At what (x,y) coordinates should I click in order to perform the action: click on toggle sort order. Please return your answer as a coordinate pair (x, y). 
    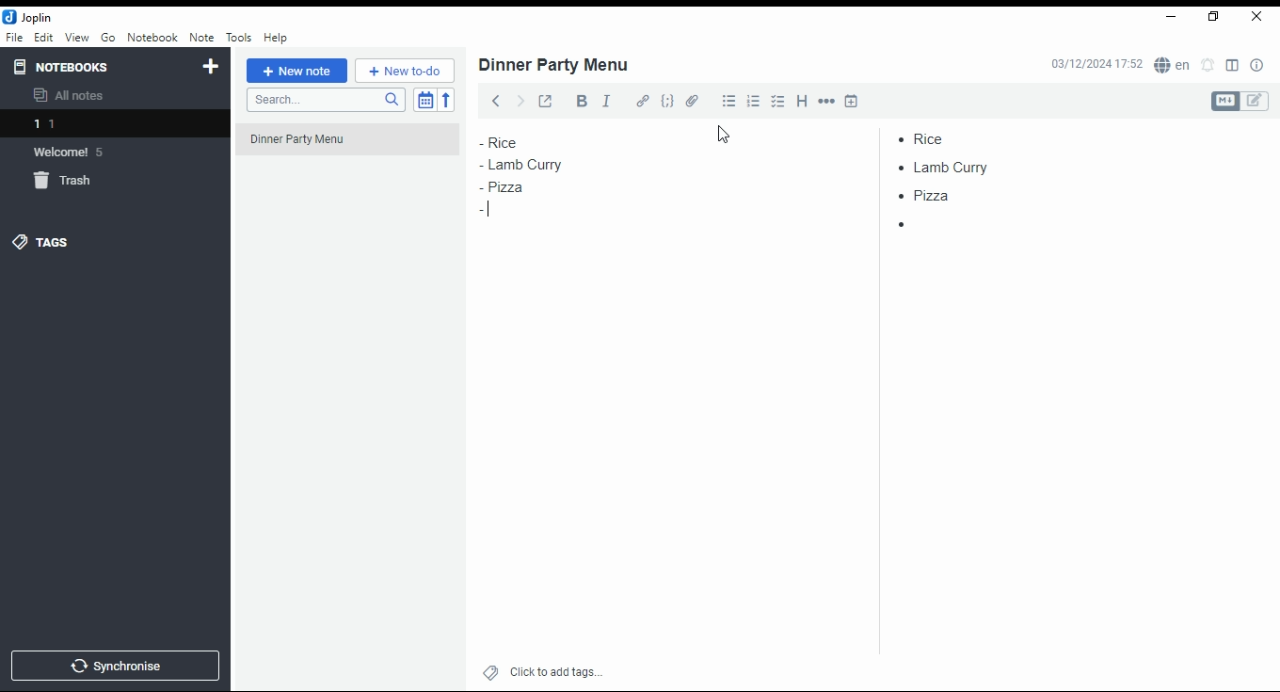
    Looking at the image, I should click on (424, 99).